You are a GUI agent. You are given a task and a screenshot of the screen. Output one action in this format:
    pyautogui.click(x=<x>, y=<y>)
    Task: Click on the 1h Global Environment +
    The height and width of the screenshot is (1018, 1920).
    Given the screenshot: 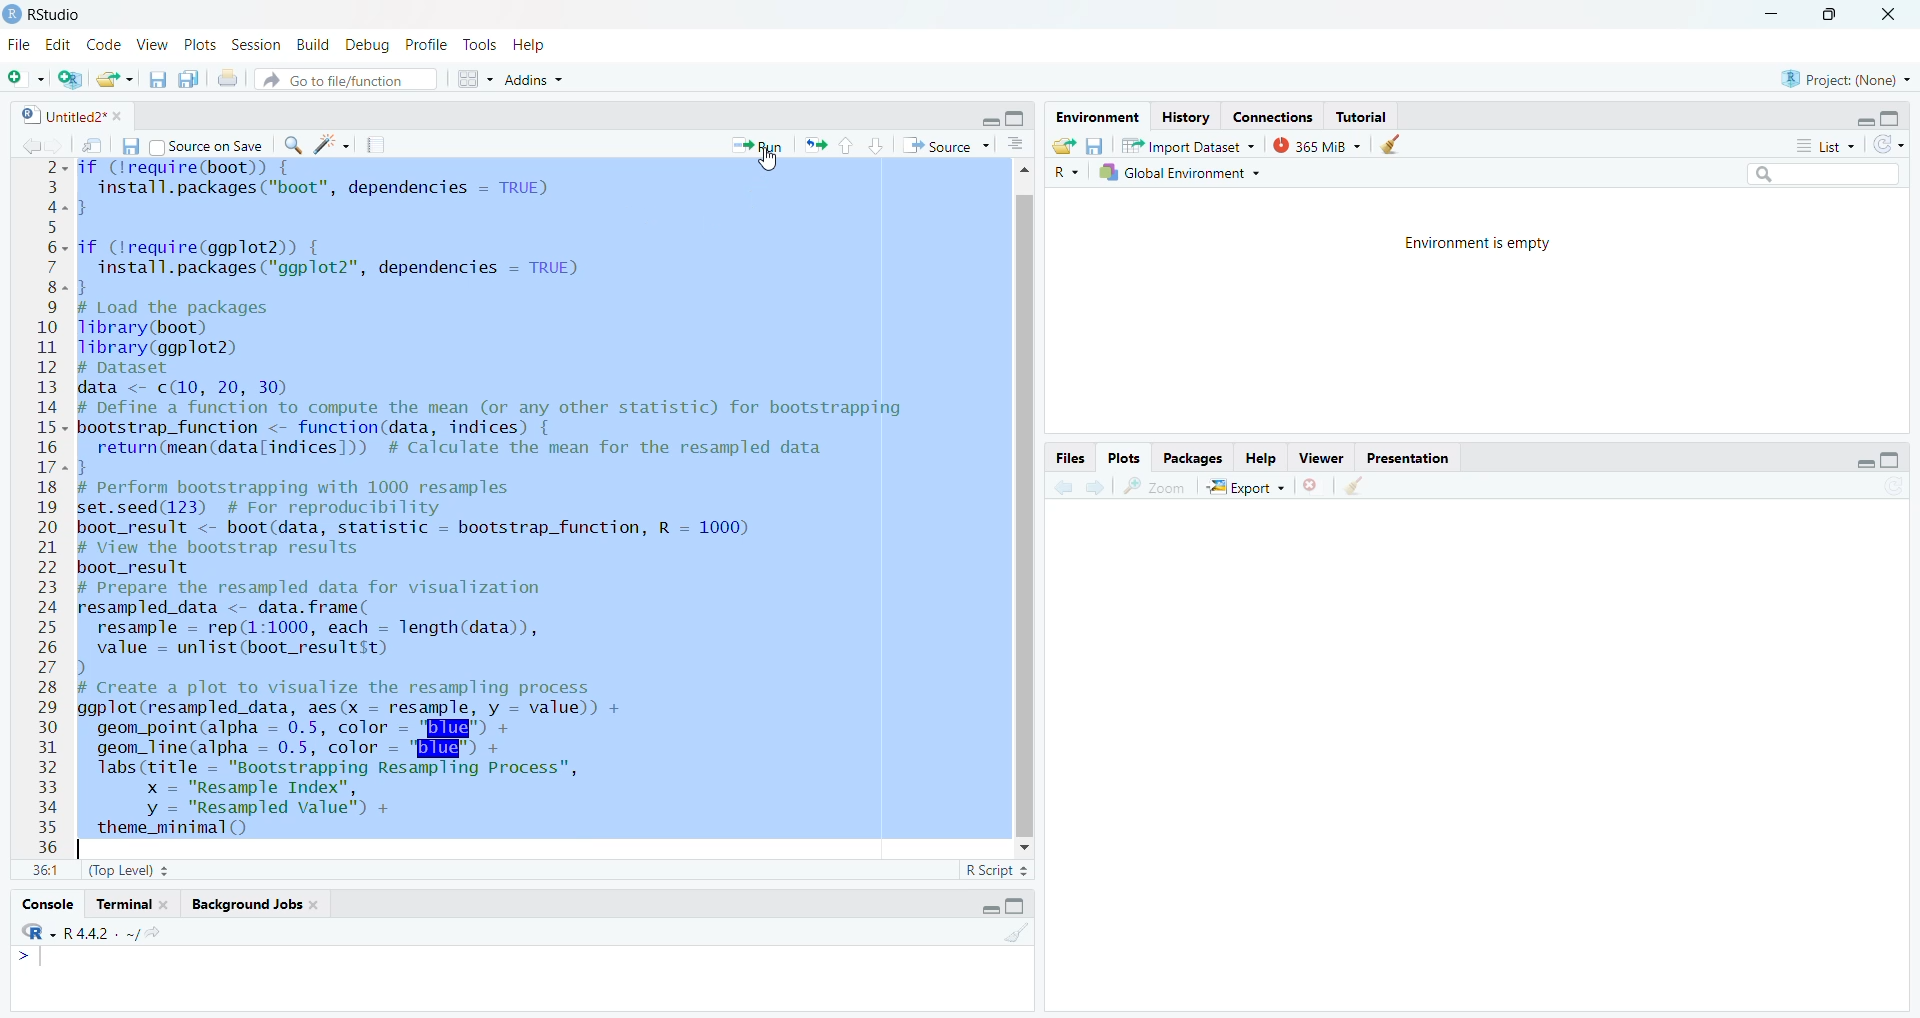 What is the action you would take?
    pyautogui.click(x=1178, y=175)
    